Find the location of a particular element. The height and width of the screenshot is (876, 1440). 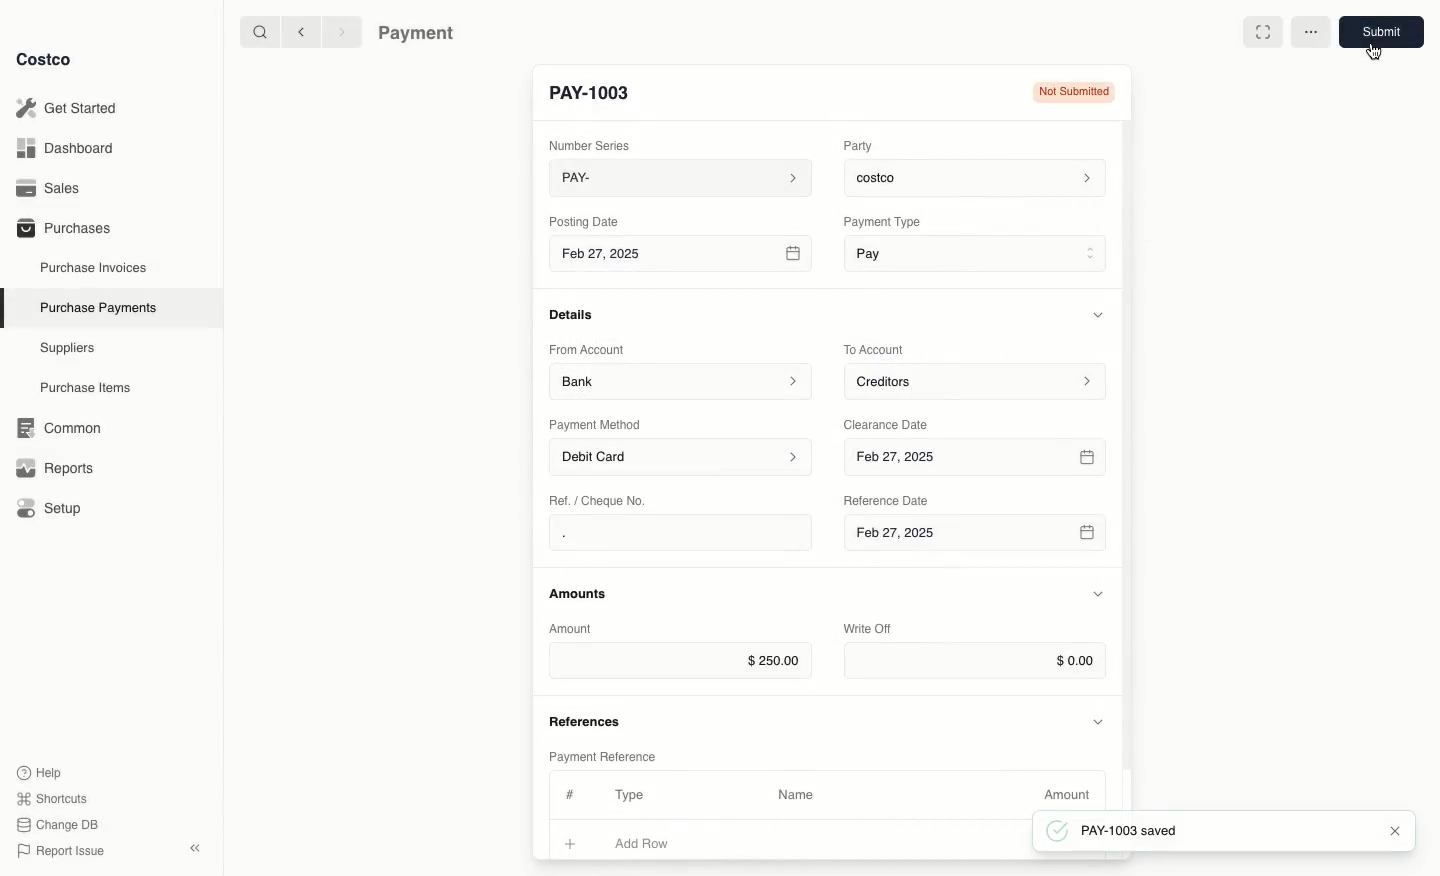

Pay is located at coordinates (978, 252).